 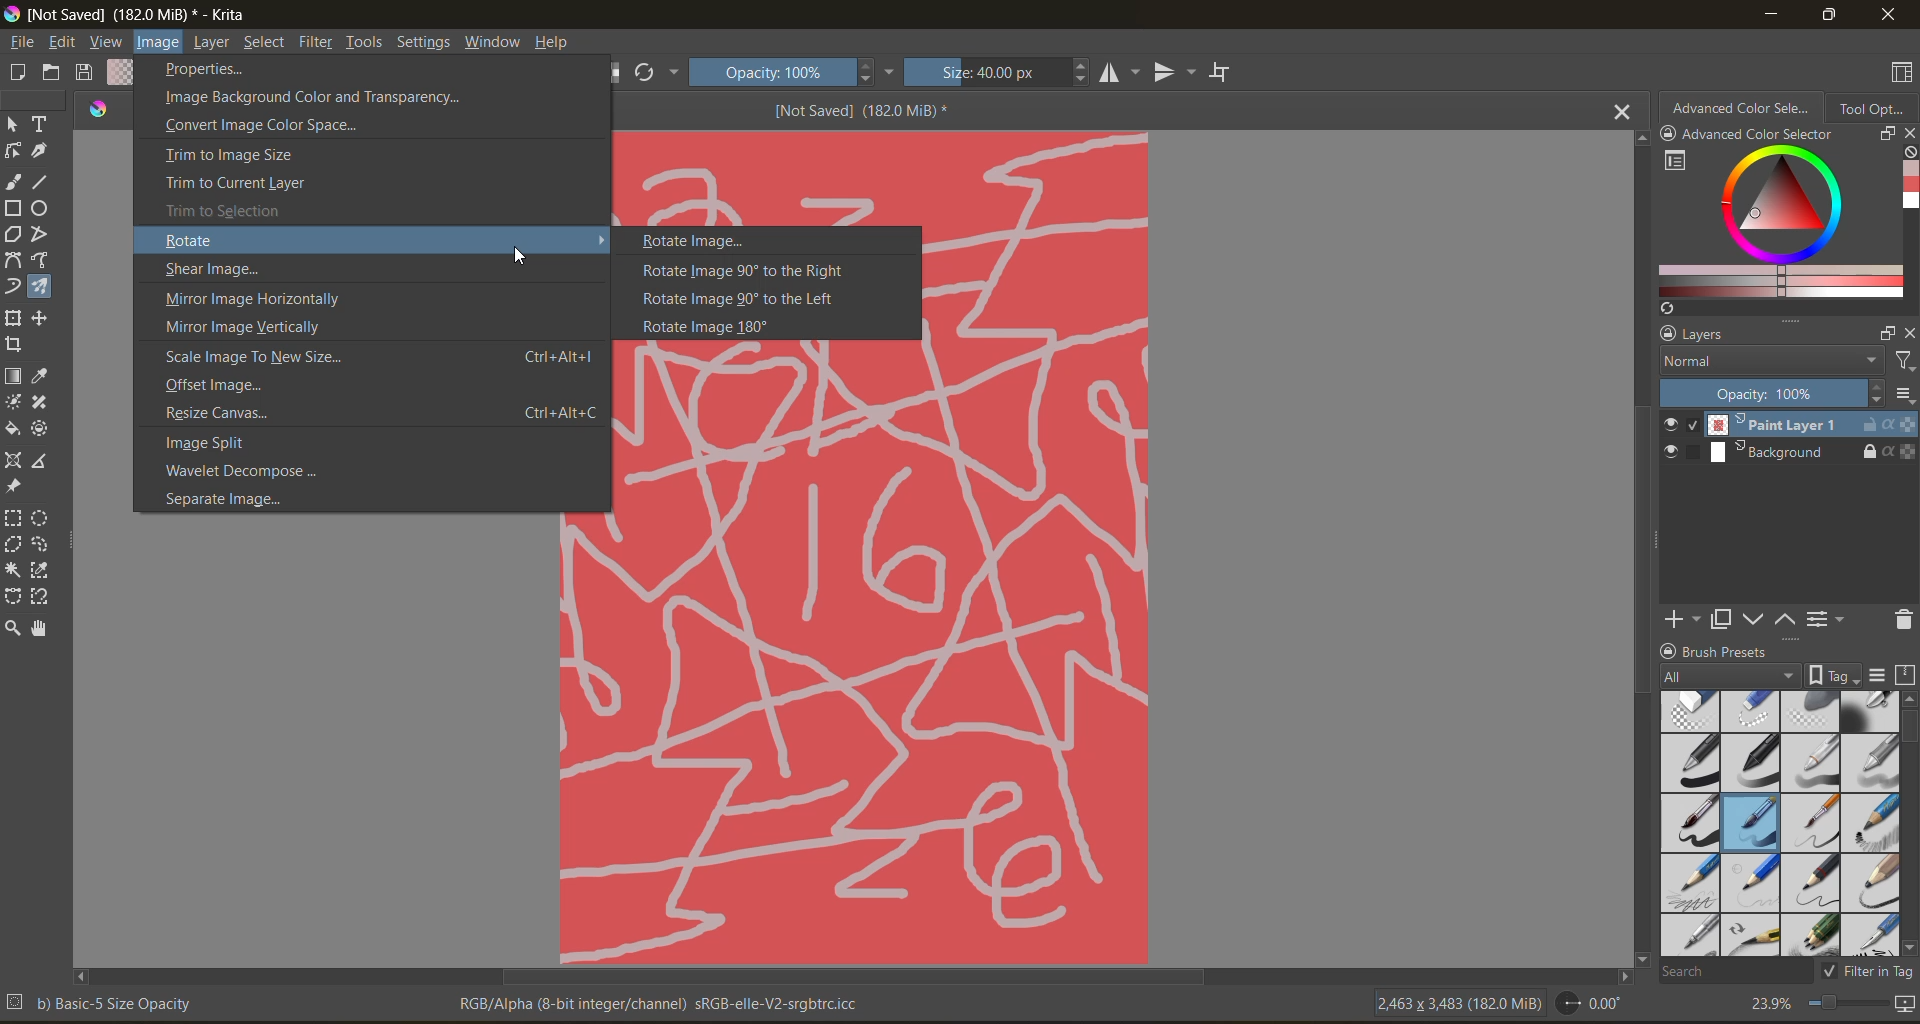 I want to click on image metadata, so click(x=1461, y=1002).